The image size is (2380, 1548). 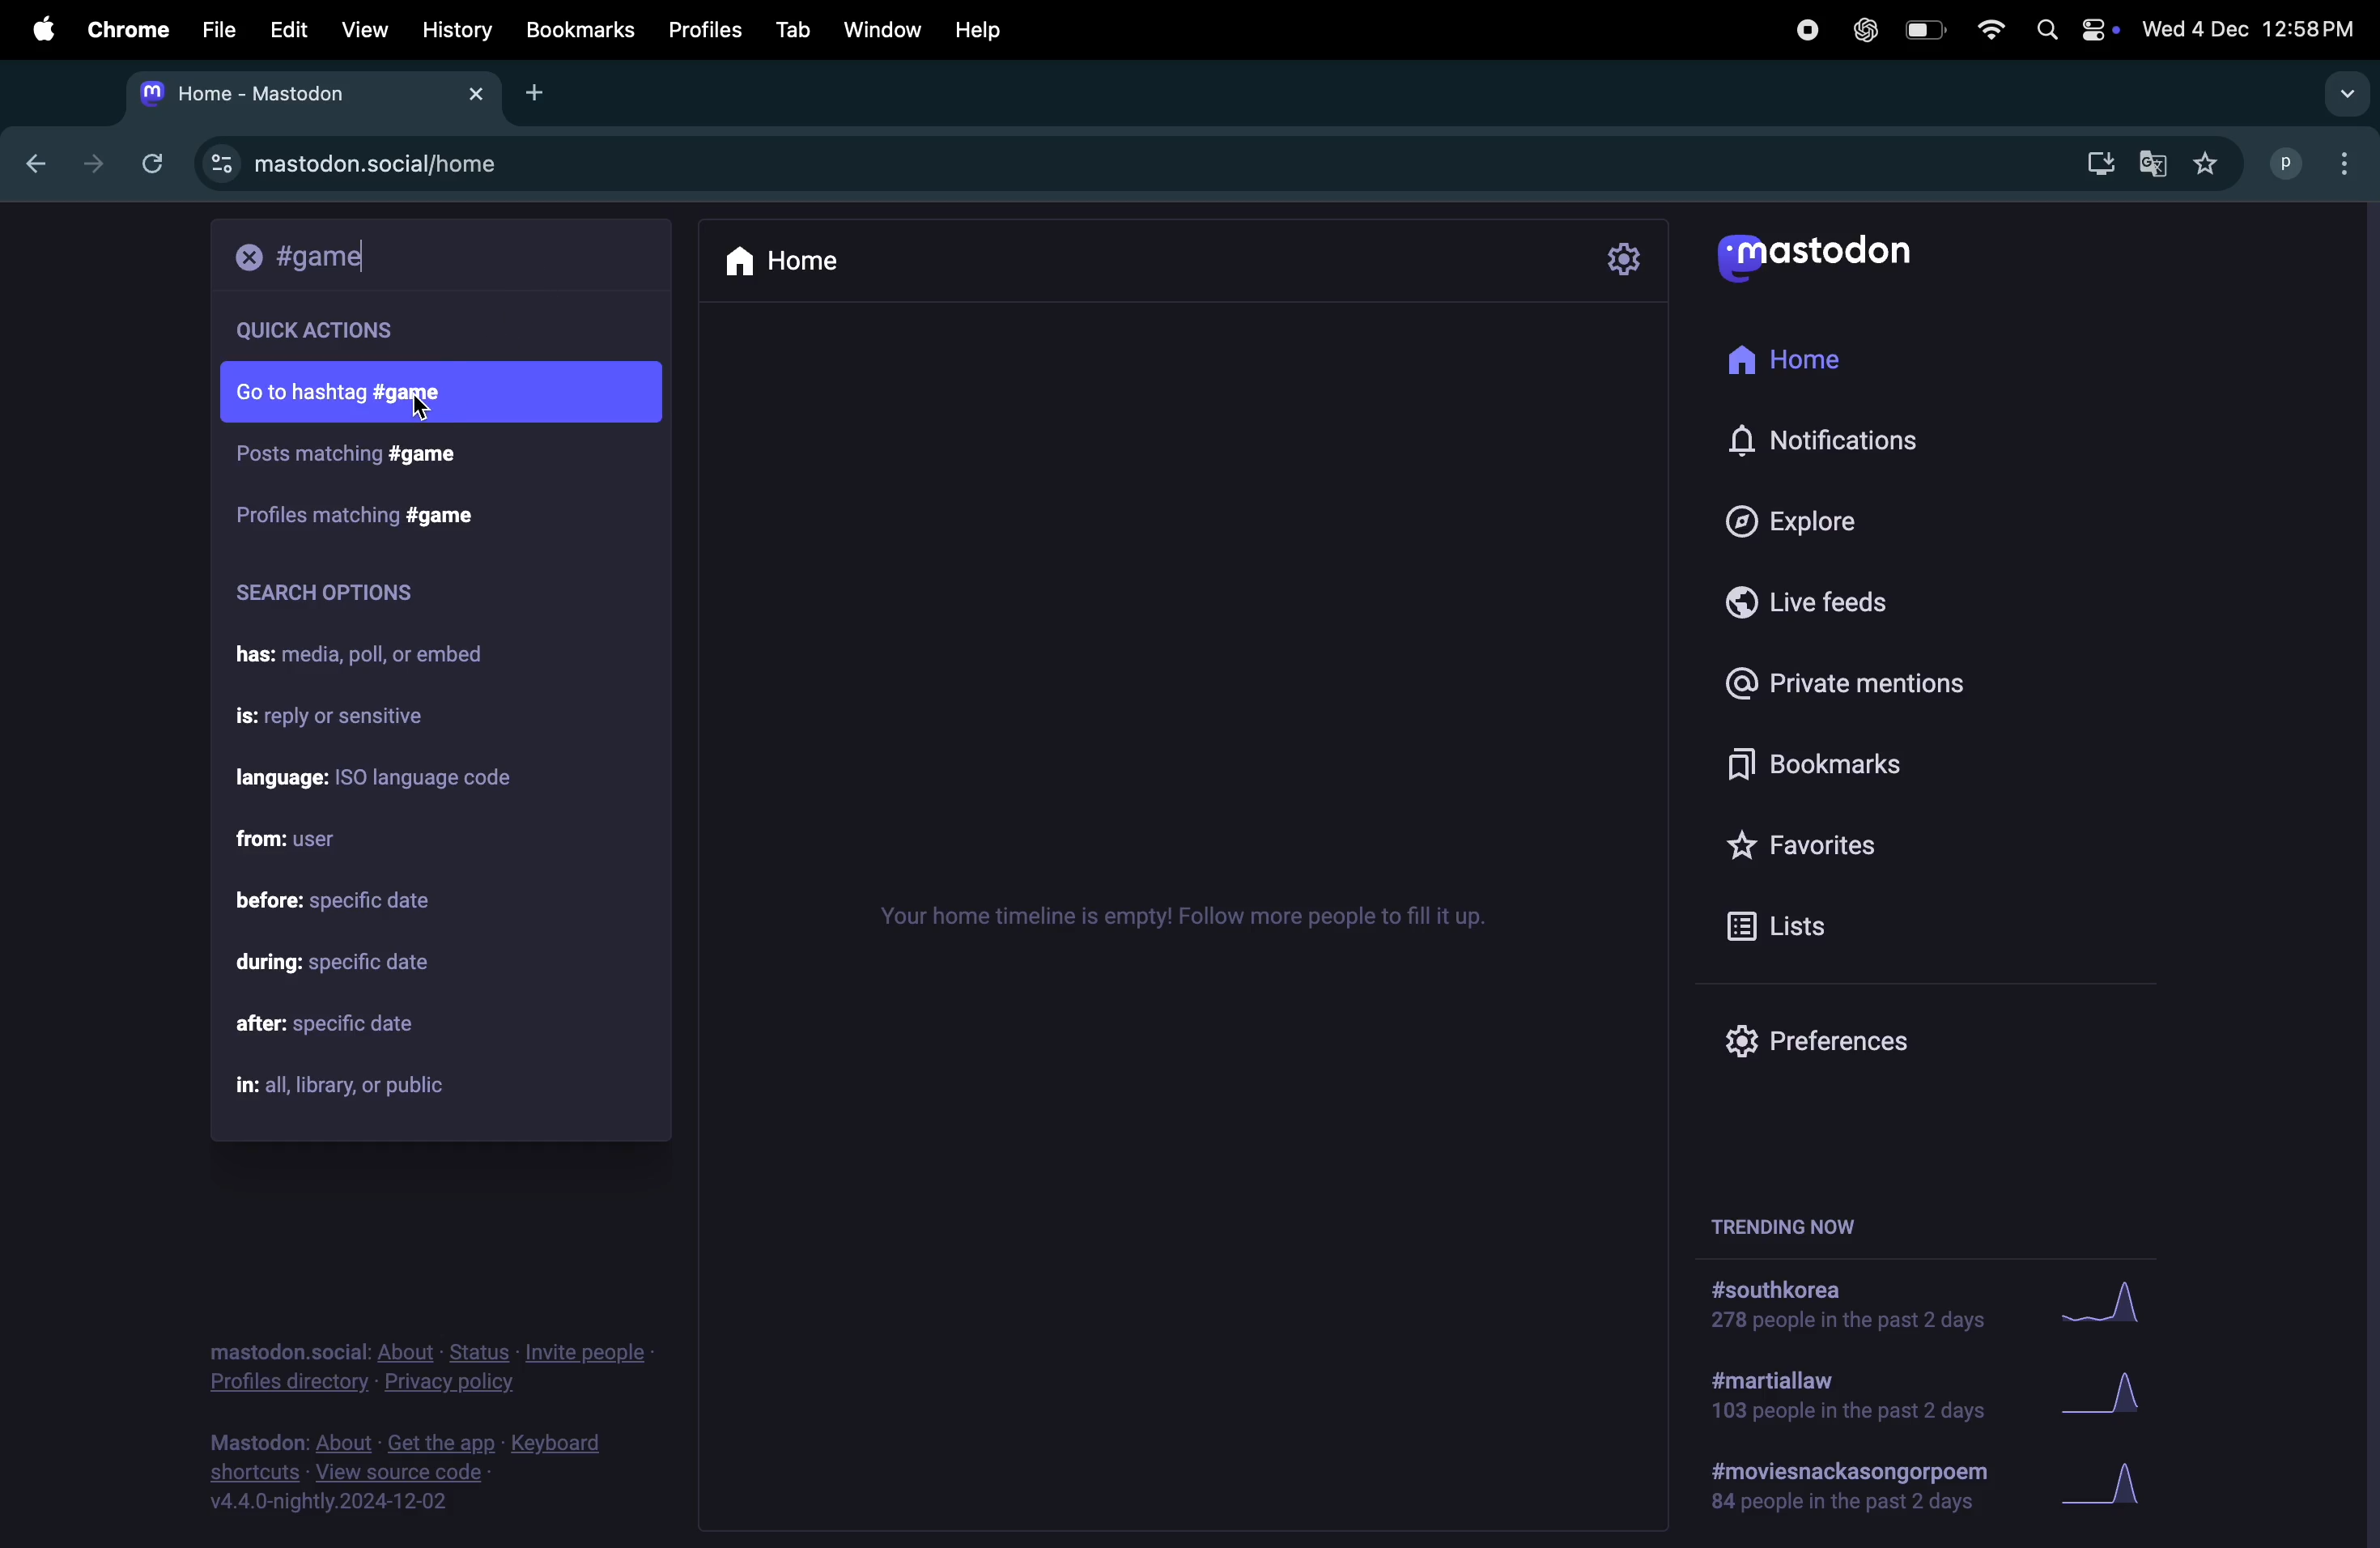 I want to click on help, so click(x=976, y=29).